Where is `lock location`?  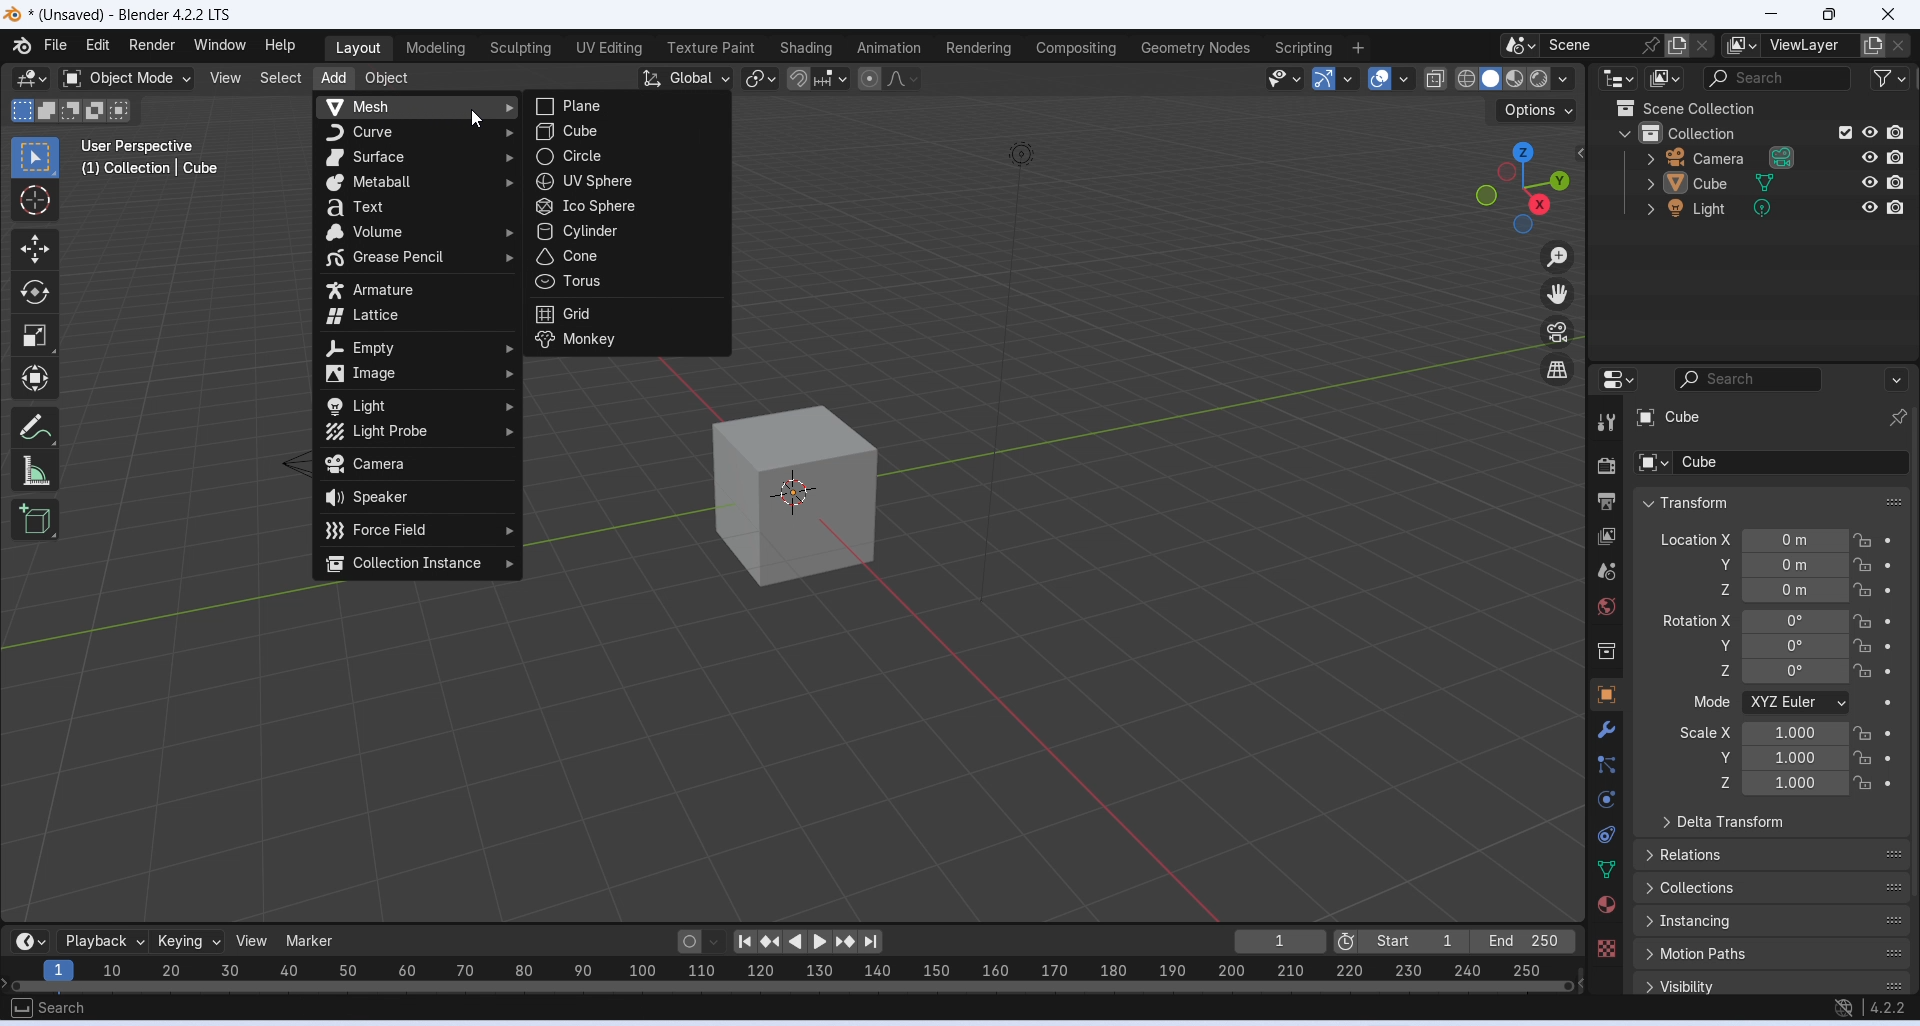
lock location is located at coordinates (1864, 541).